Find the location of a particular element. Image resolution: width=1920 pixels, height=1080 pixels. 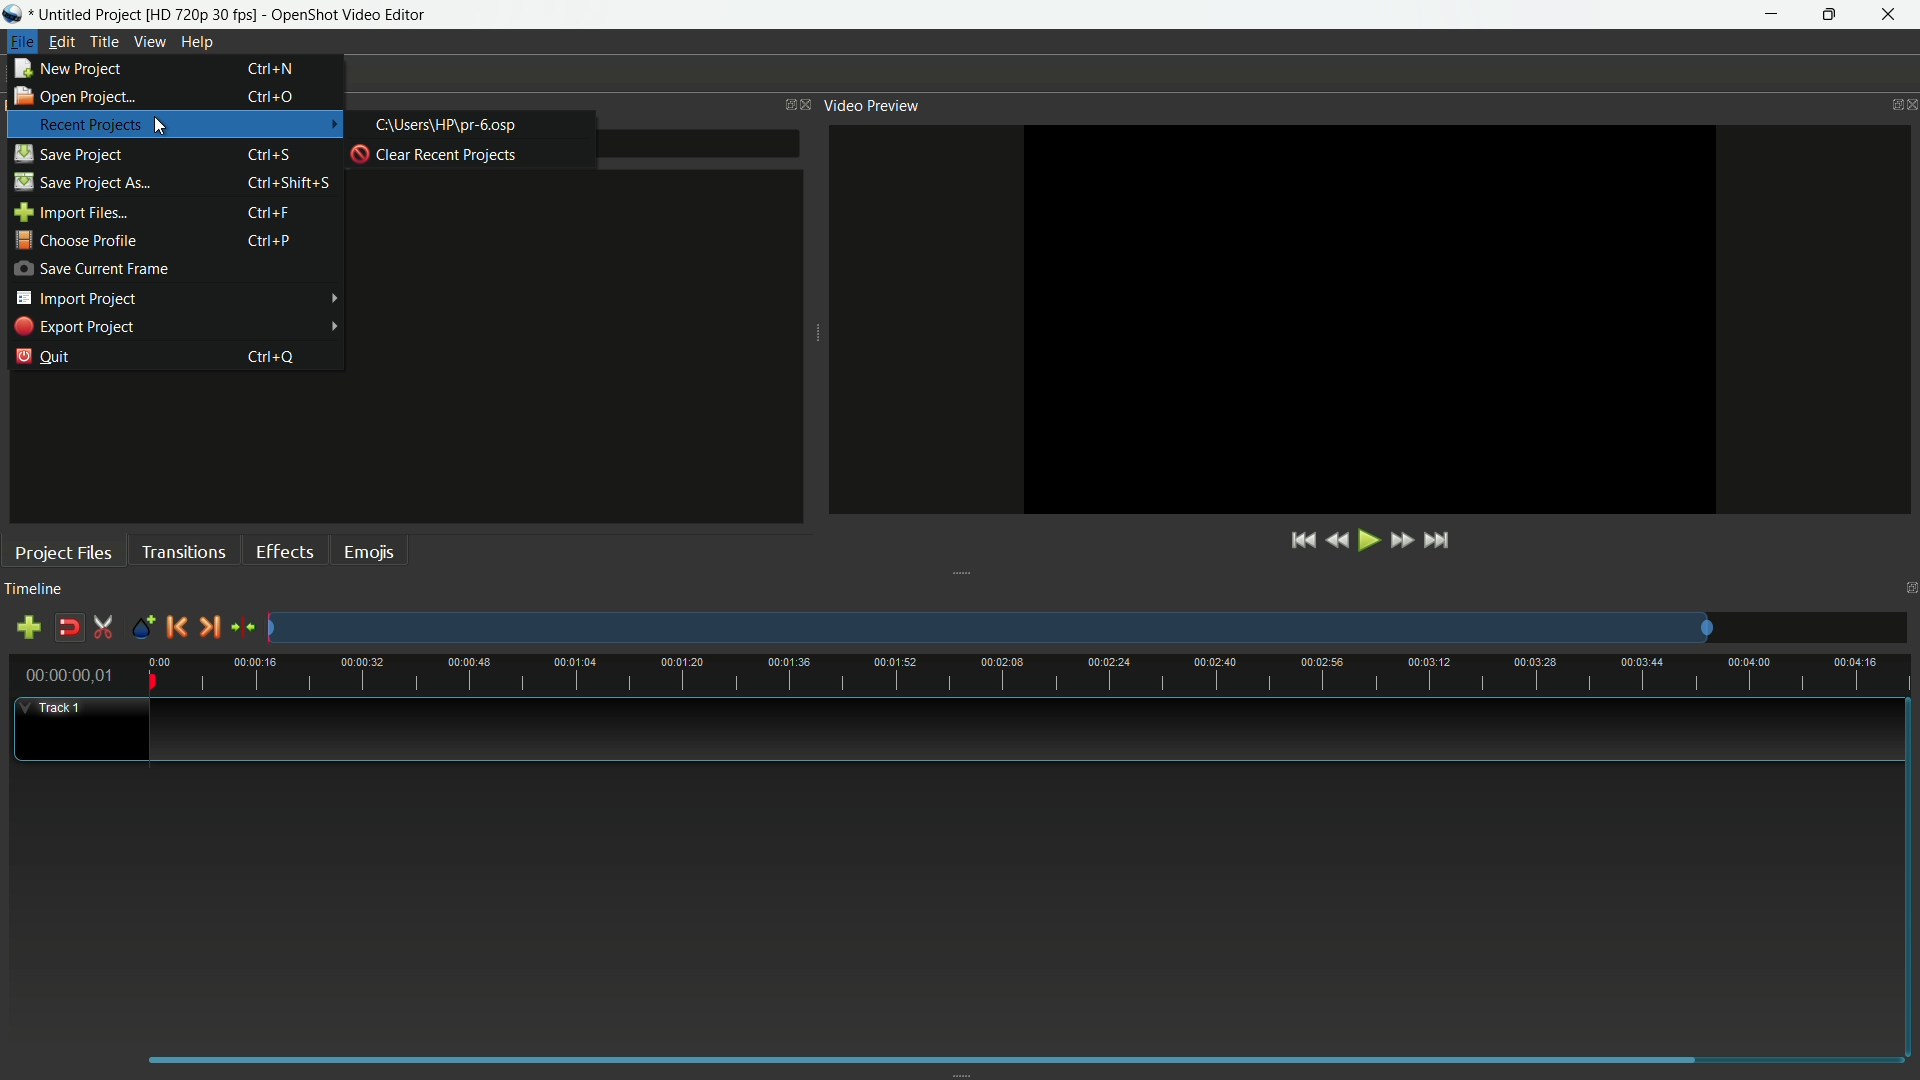

recent projects is located at coordinates (90, 125).